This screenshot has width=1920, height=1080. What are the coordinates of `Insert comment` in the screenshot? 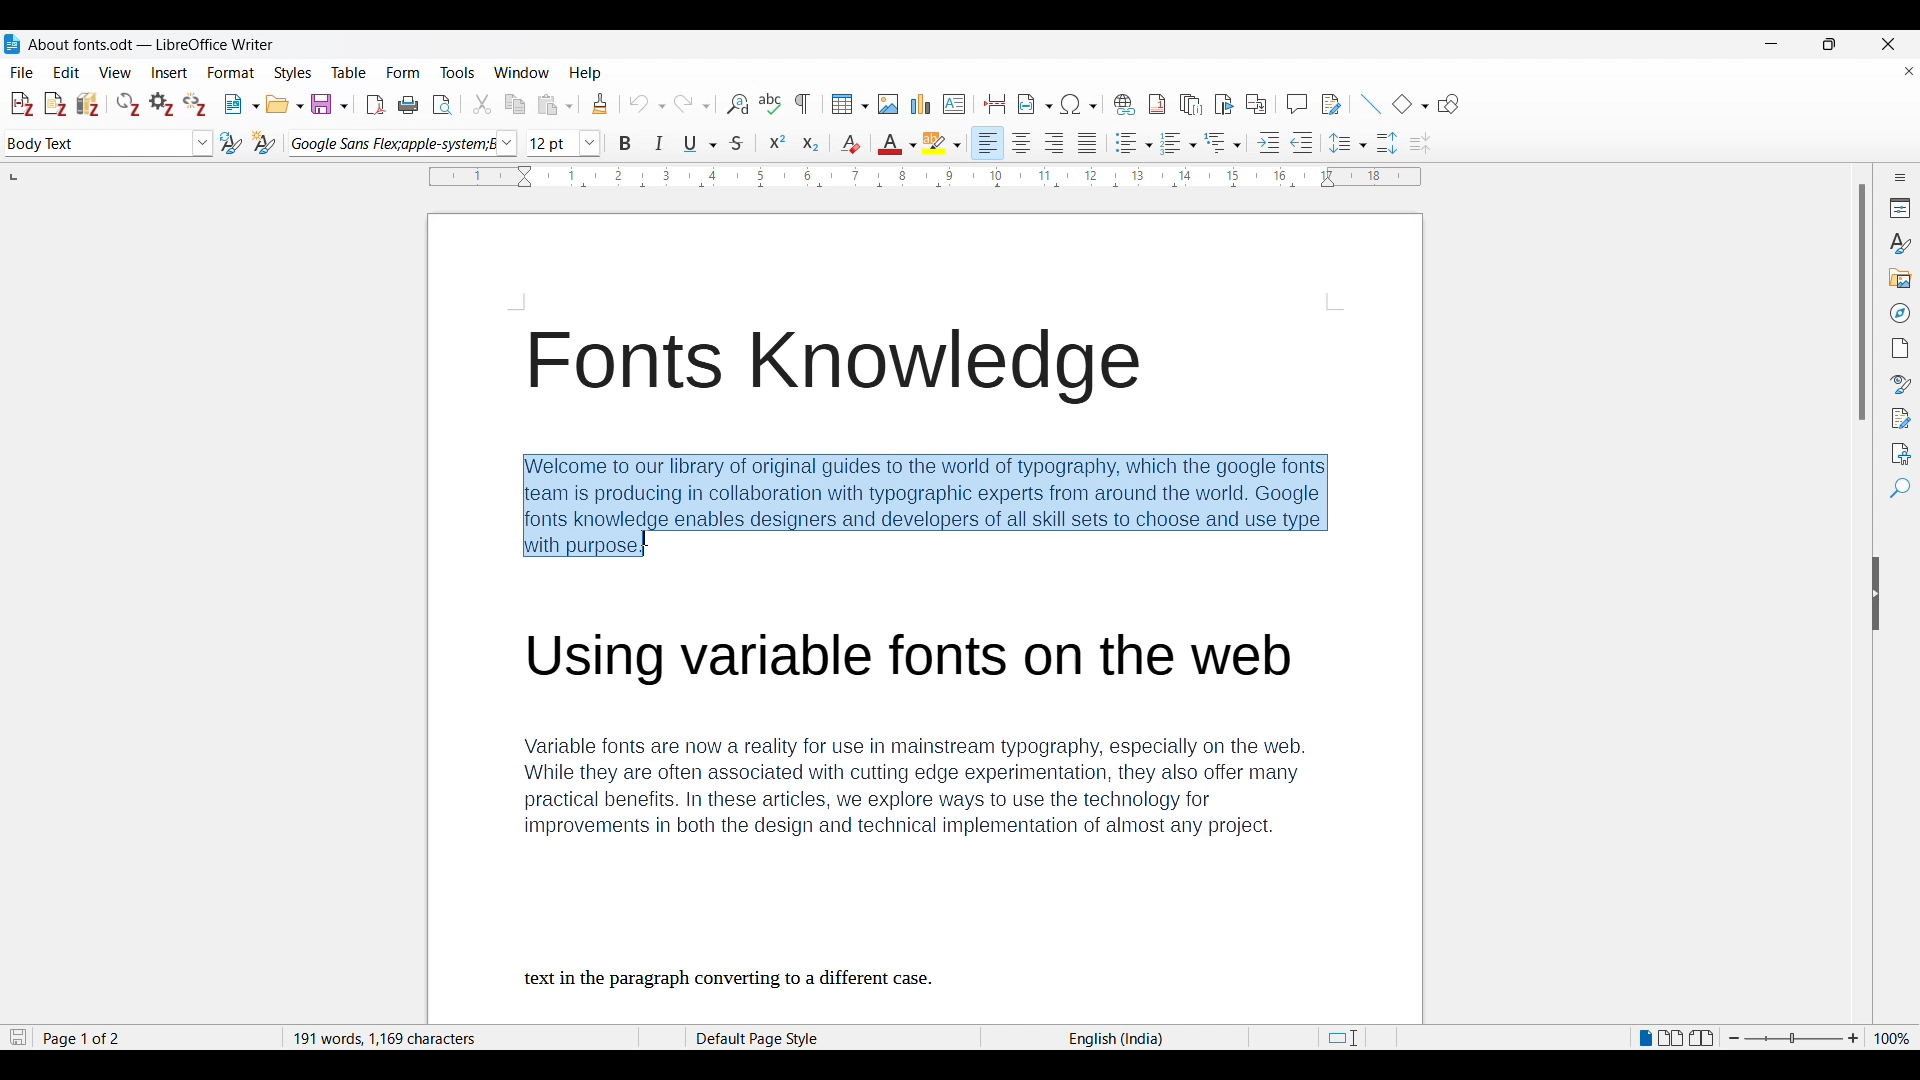 It's located at (1298, 104).